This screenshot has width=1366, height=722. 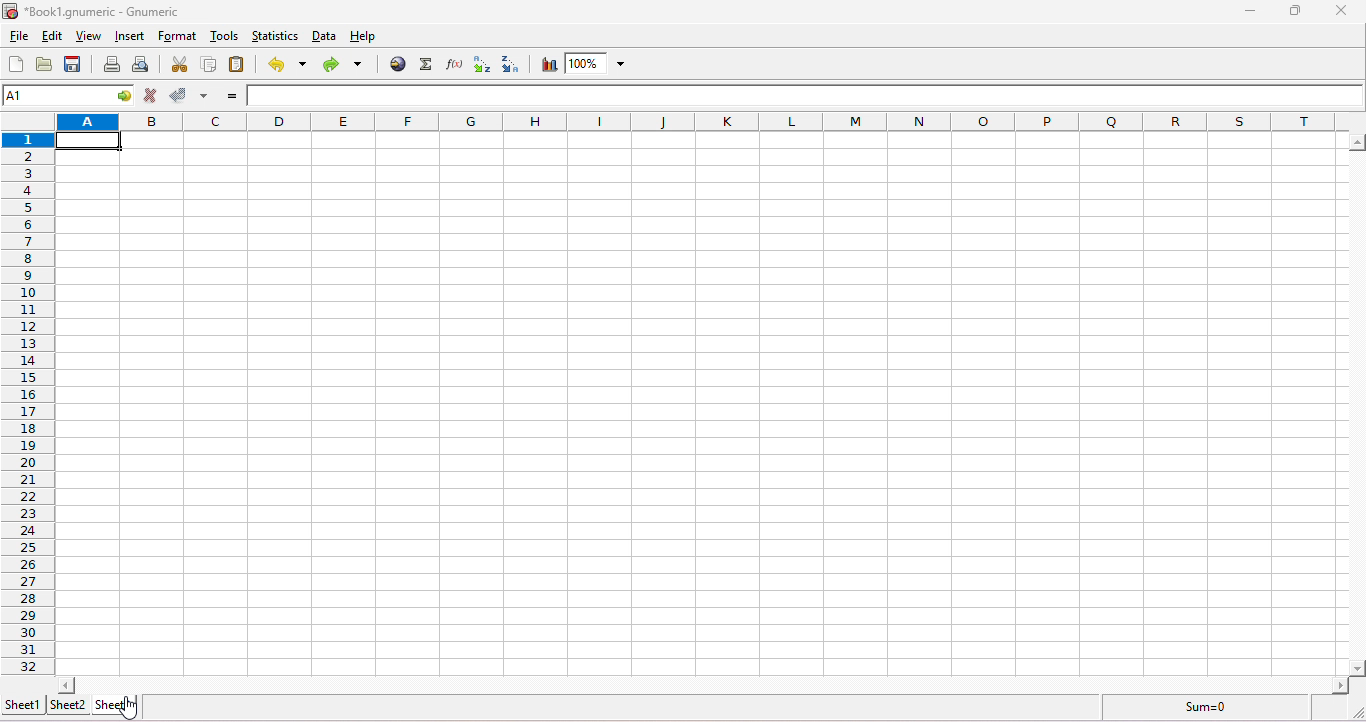 I want to click on cursor, so click(x=129, y=705).